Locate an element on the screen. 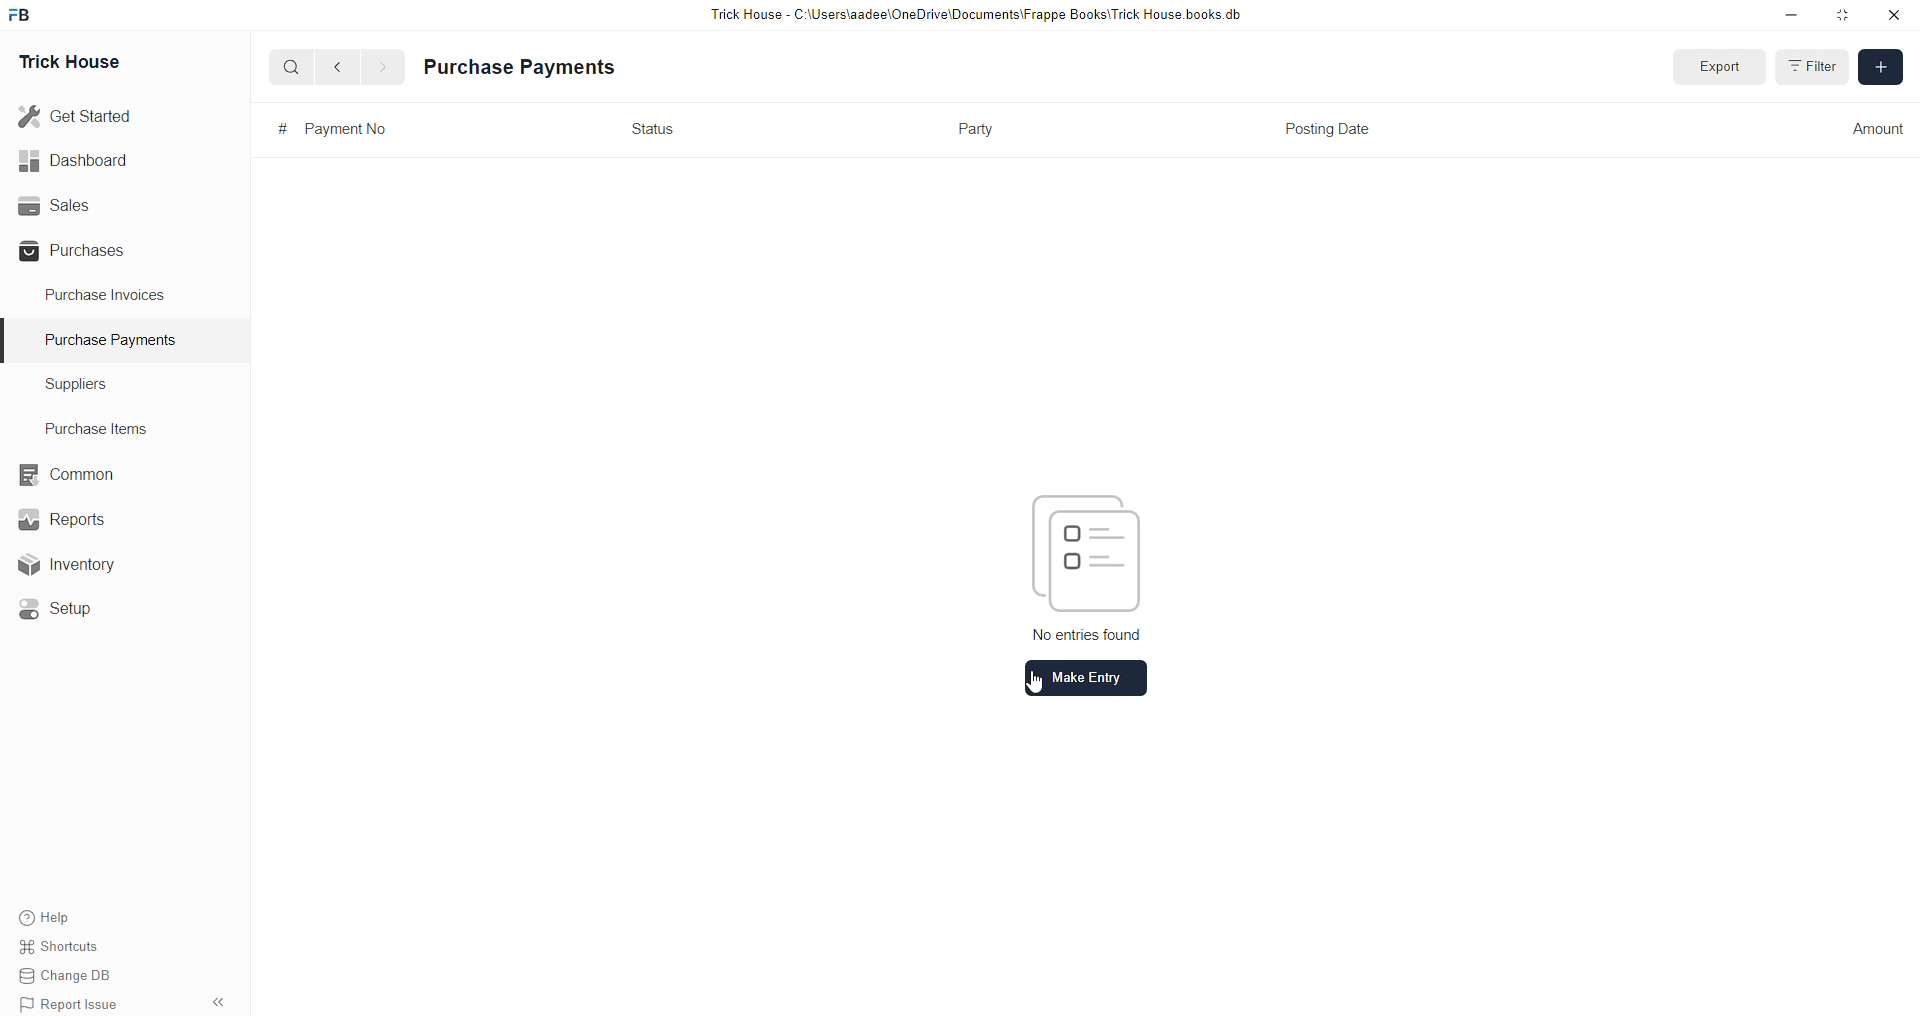 The height and width of the screenshot is (1016, 1920). Suppliers is located at coordinates (68, 383).